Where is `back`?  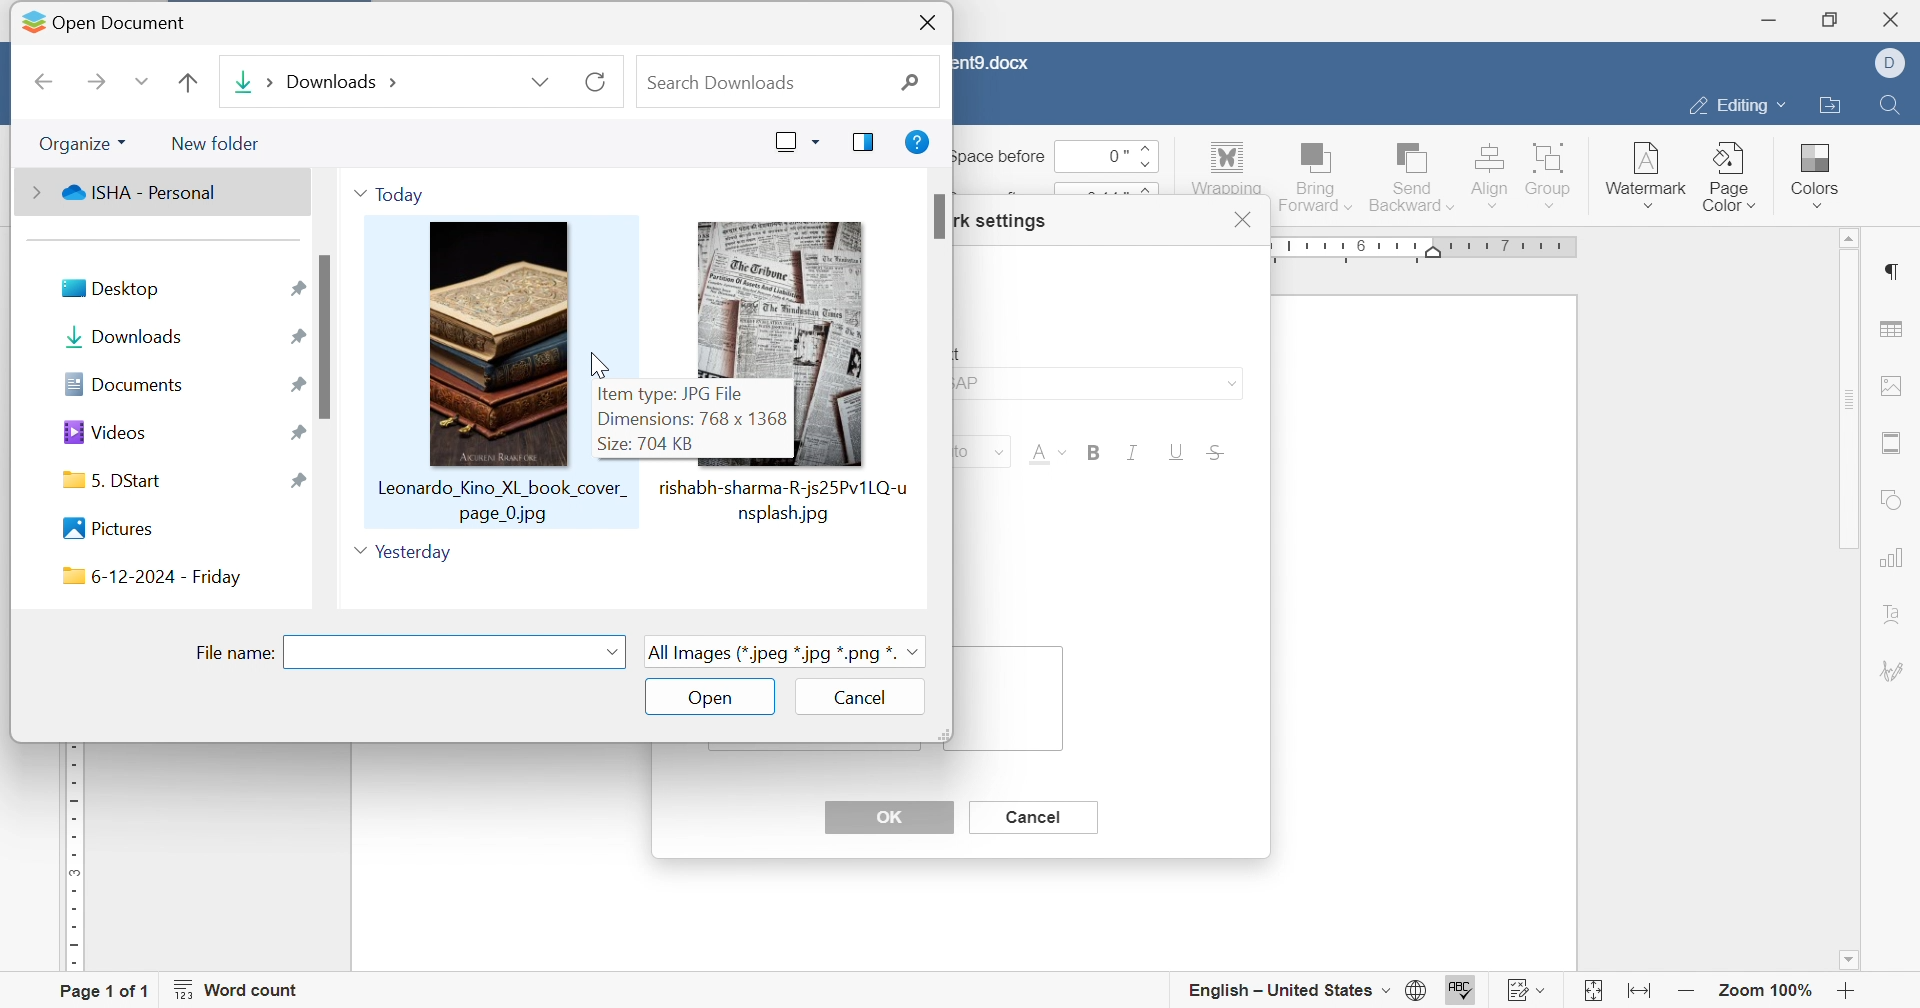
back is located at coordinates (39, 82).